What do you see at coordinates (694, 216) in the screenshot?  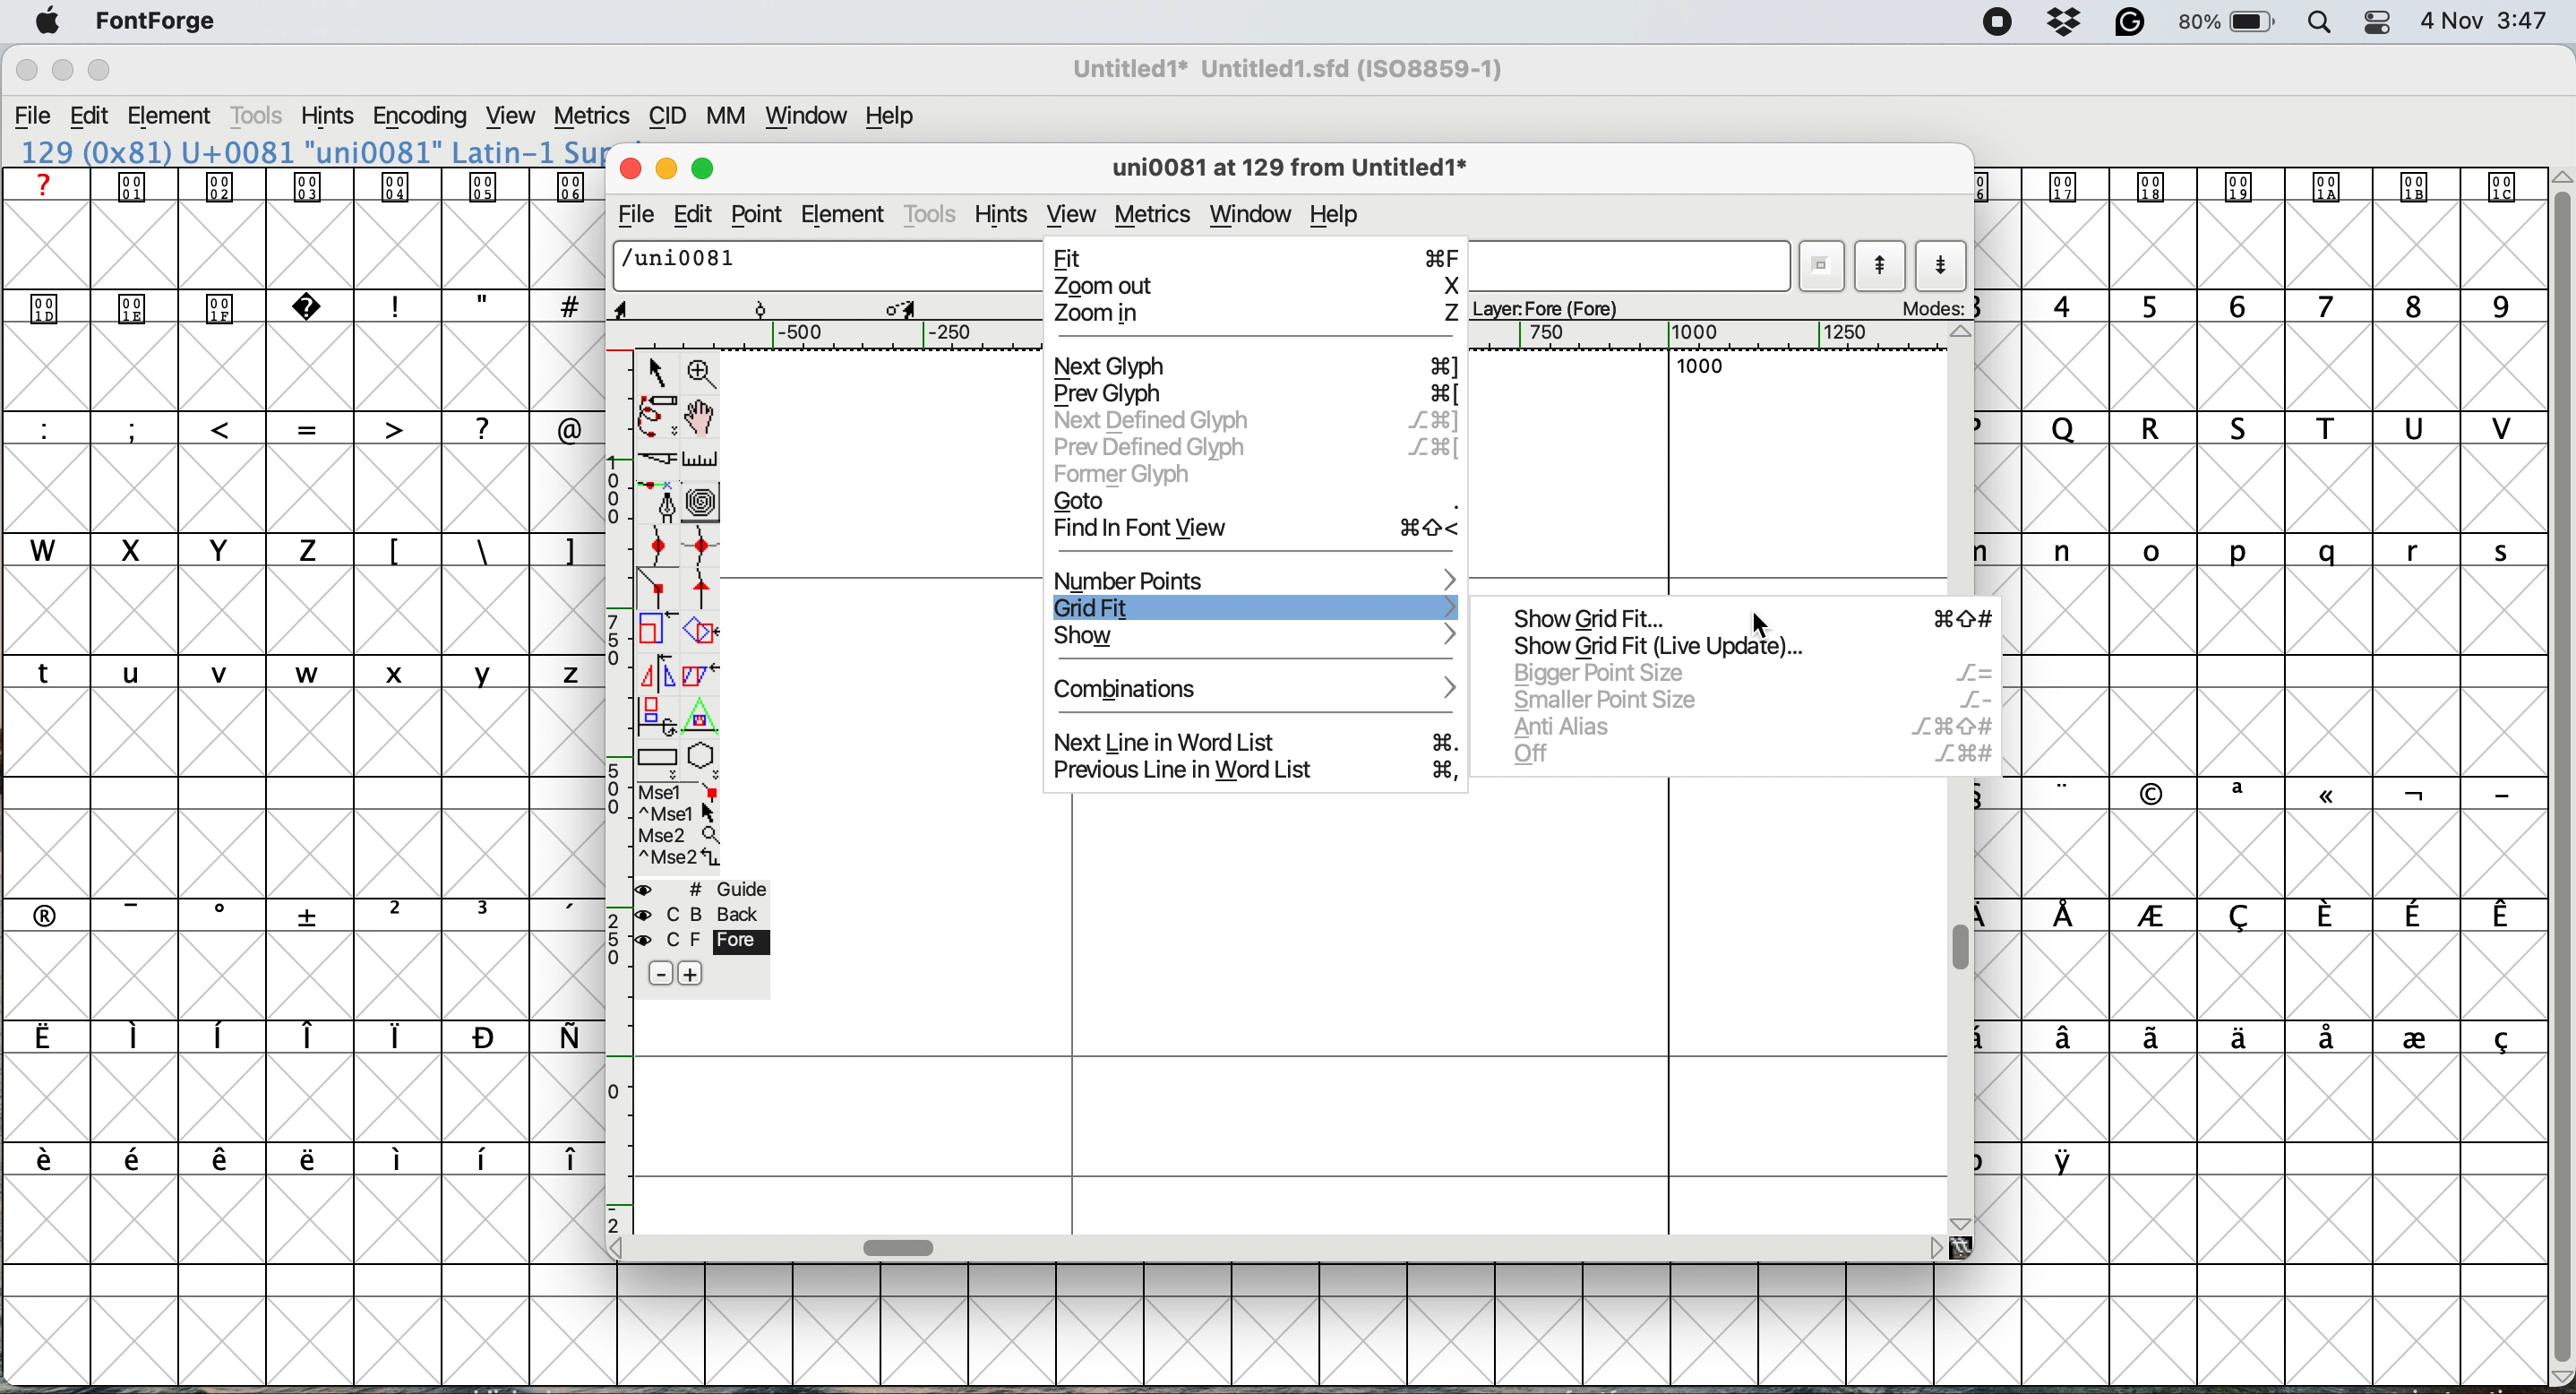 I see `edit` at bounding box center [694, 216].